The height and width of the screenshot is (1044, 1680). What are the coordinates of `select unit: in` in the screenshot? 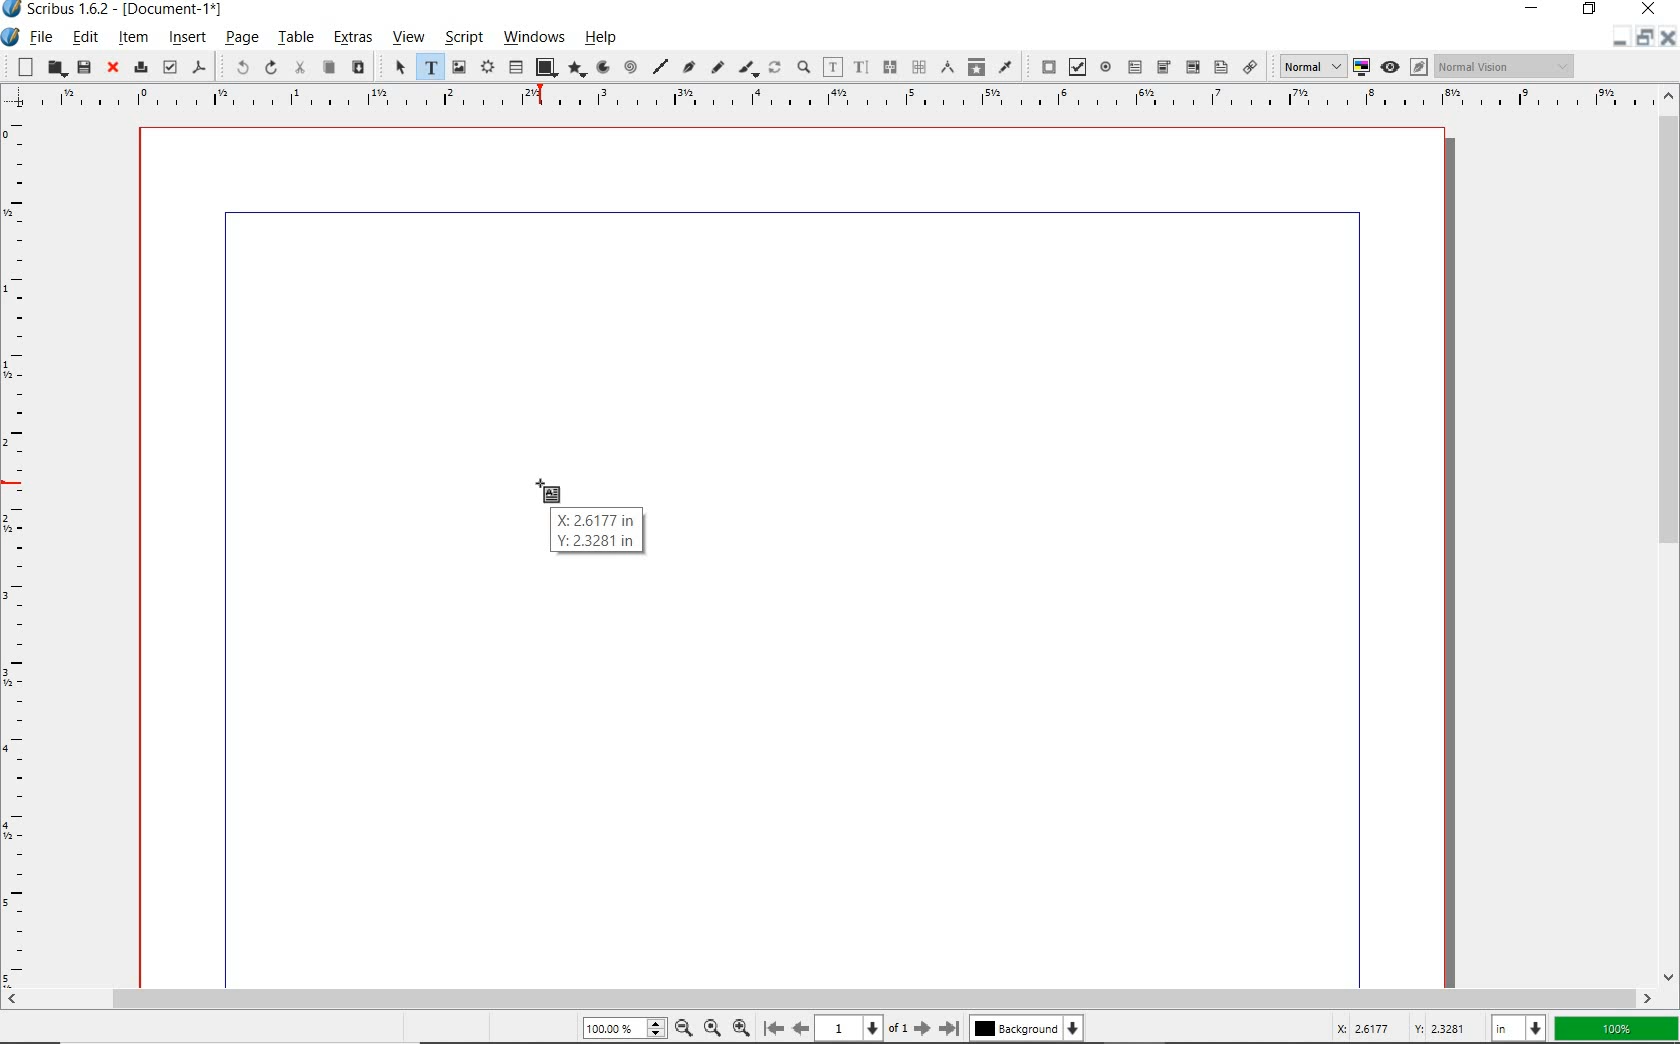 It's located at (1519, 1029).